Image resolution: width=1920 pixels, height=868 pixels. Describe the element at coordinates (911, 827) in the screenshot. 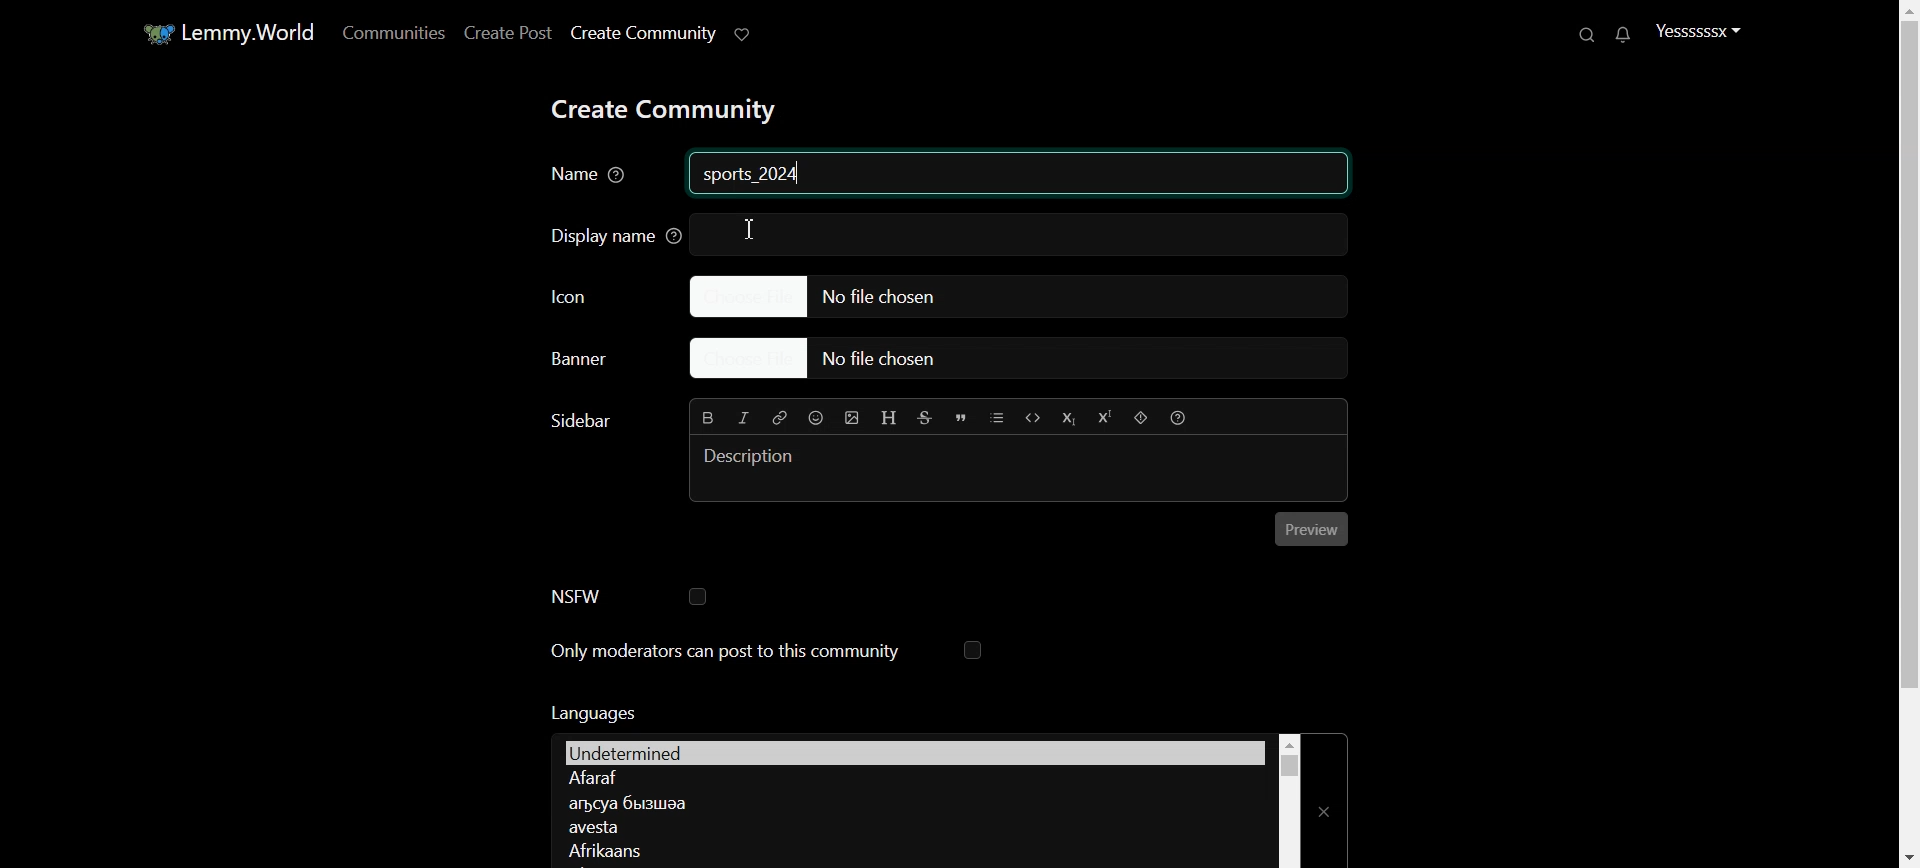

I see `Language` at that location.